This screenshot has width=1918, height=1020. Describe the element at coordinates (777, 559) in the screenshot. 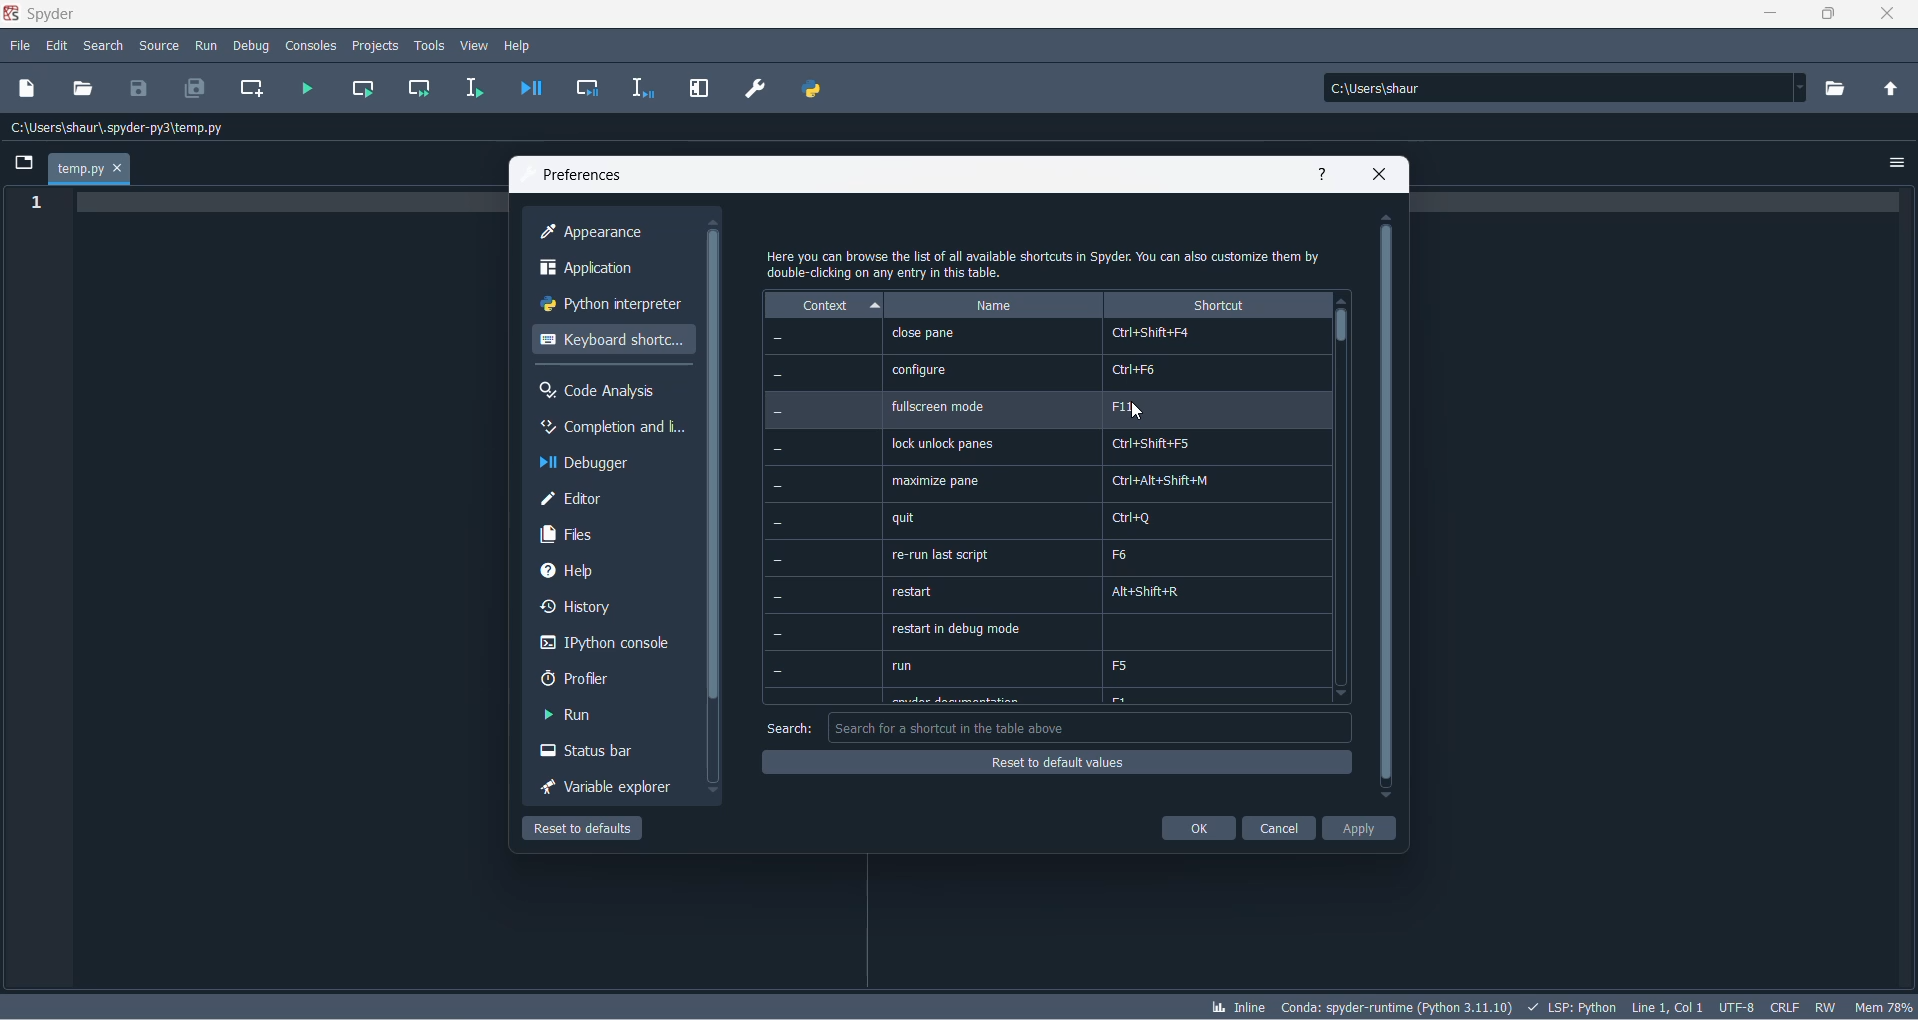

I see `-` at that location.